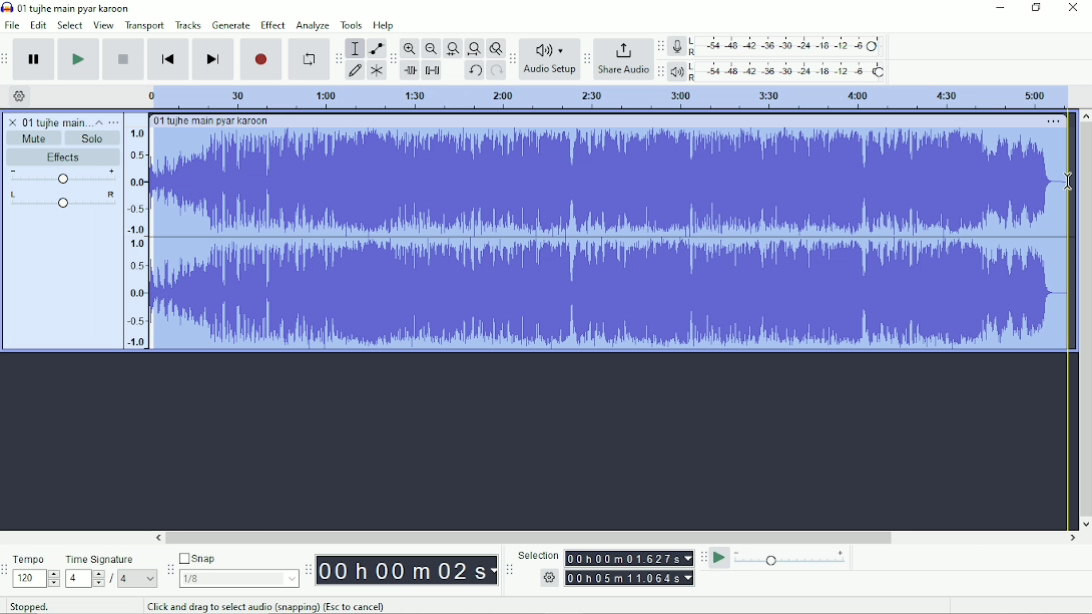  Describe the element at coordinates (39, 26) in the screenshot. I see `Edit` at that location.